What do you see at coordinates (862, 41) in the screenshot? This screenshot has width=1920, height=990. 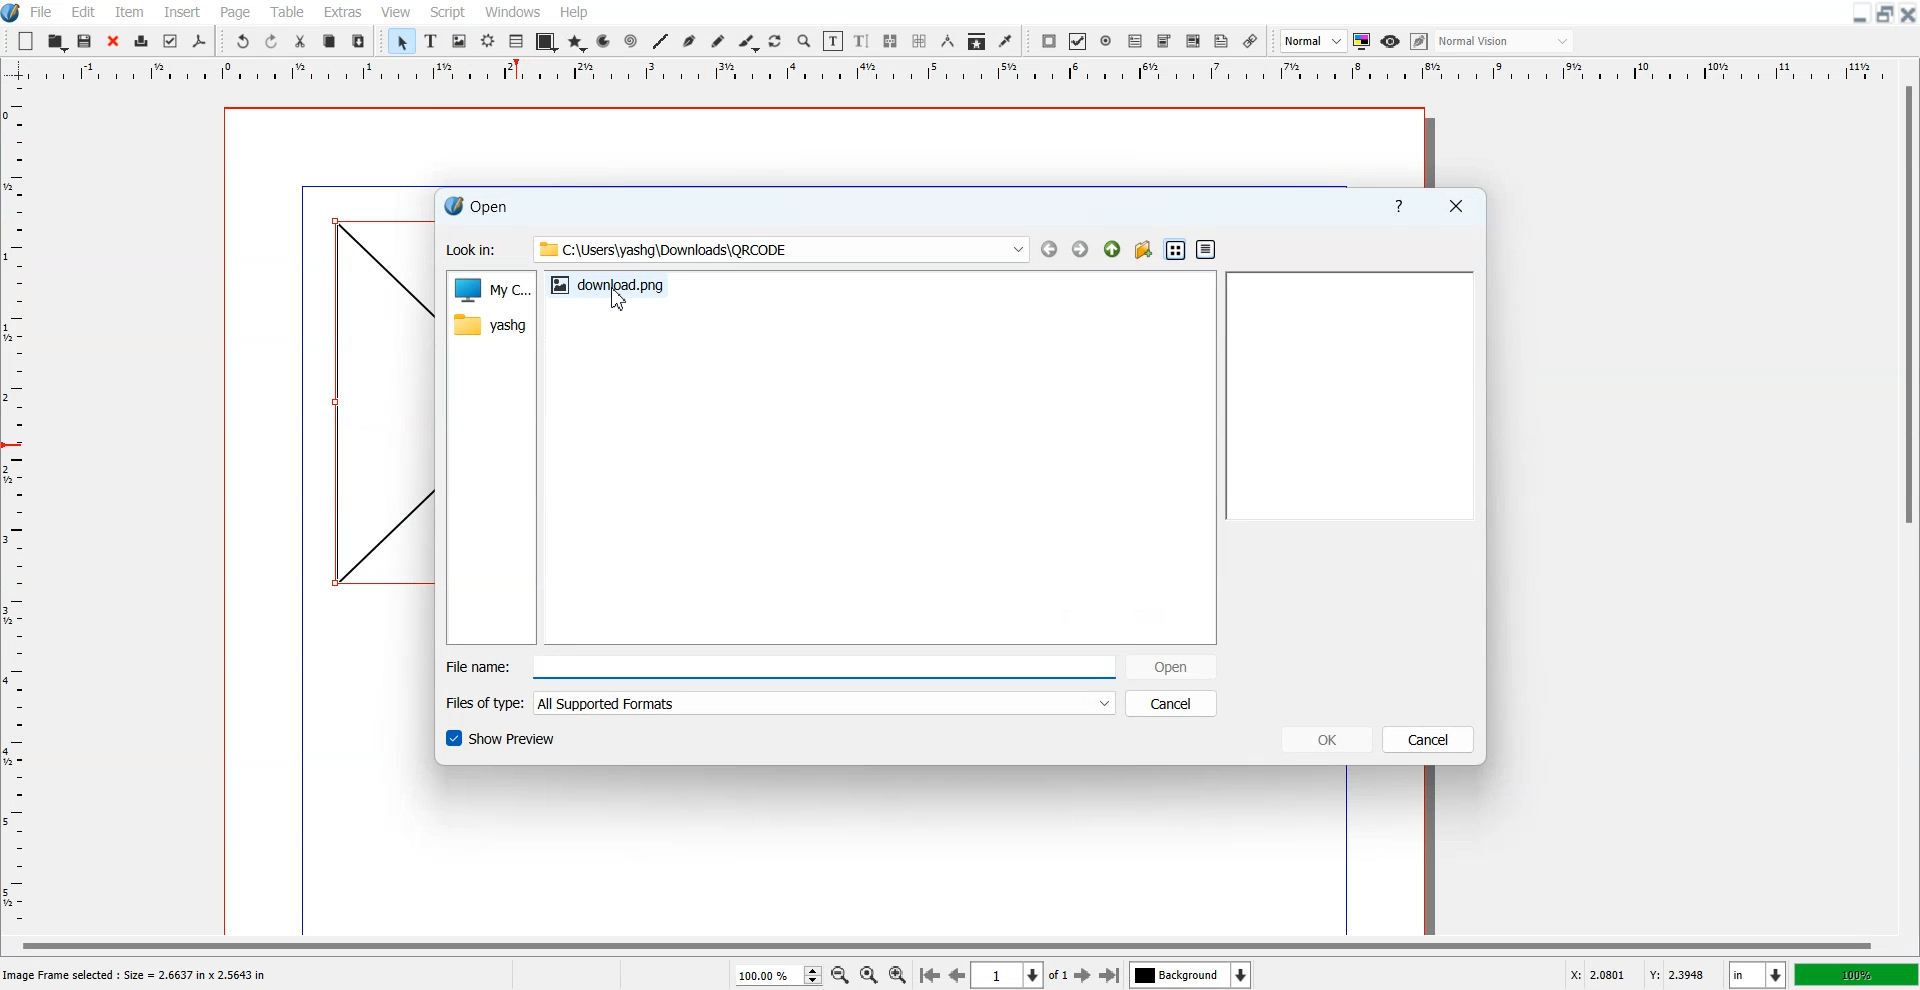 I see `Edit Text` at bounding box center [862, 41].